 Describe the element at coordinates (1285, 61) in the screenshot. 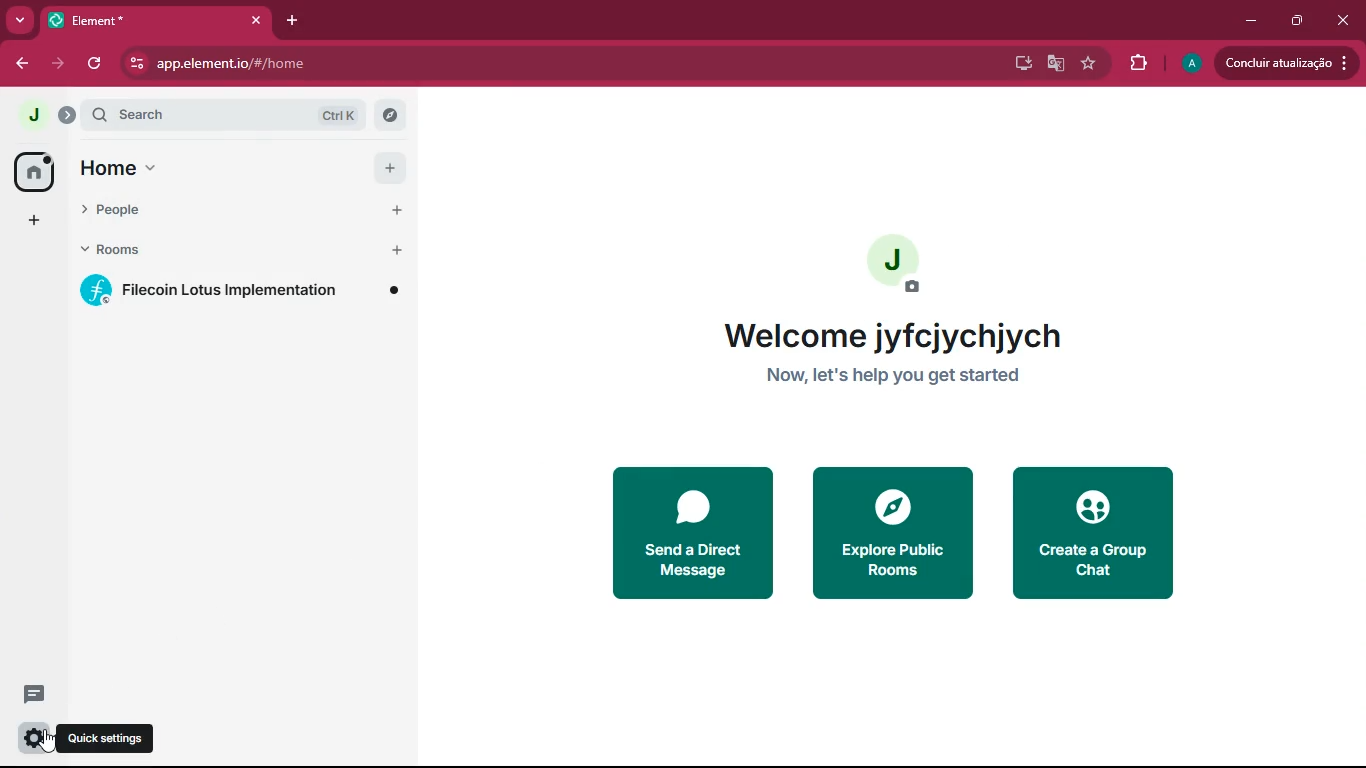

I see `conduir atualizacao` at that location.